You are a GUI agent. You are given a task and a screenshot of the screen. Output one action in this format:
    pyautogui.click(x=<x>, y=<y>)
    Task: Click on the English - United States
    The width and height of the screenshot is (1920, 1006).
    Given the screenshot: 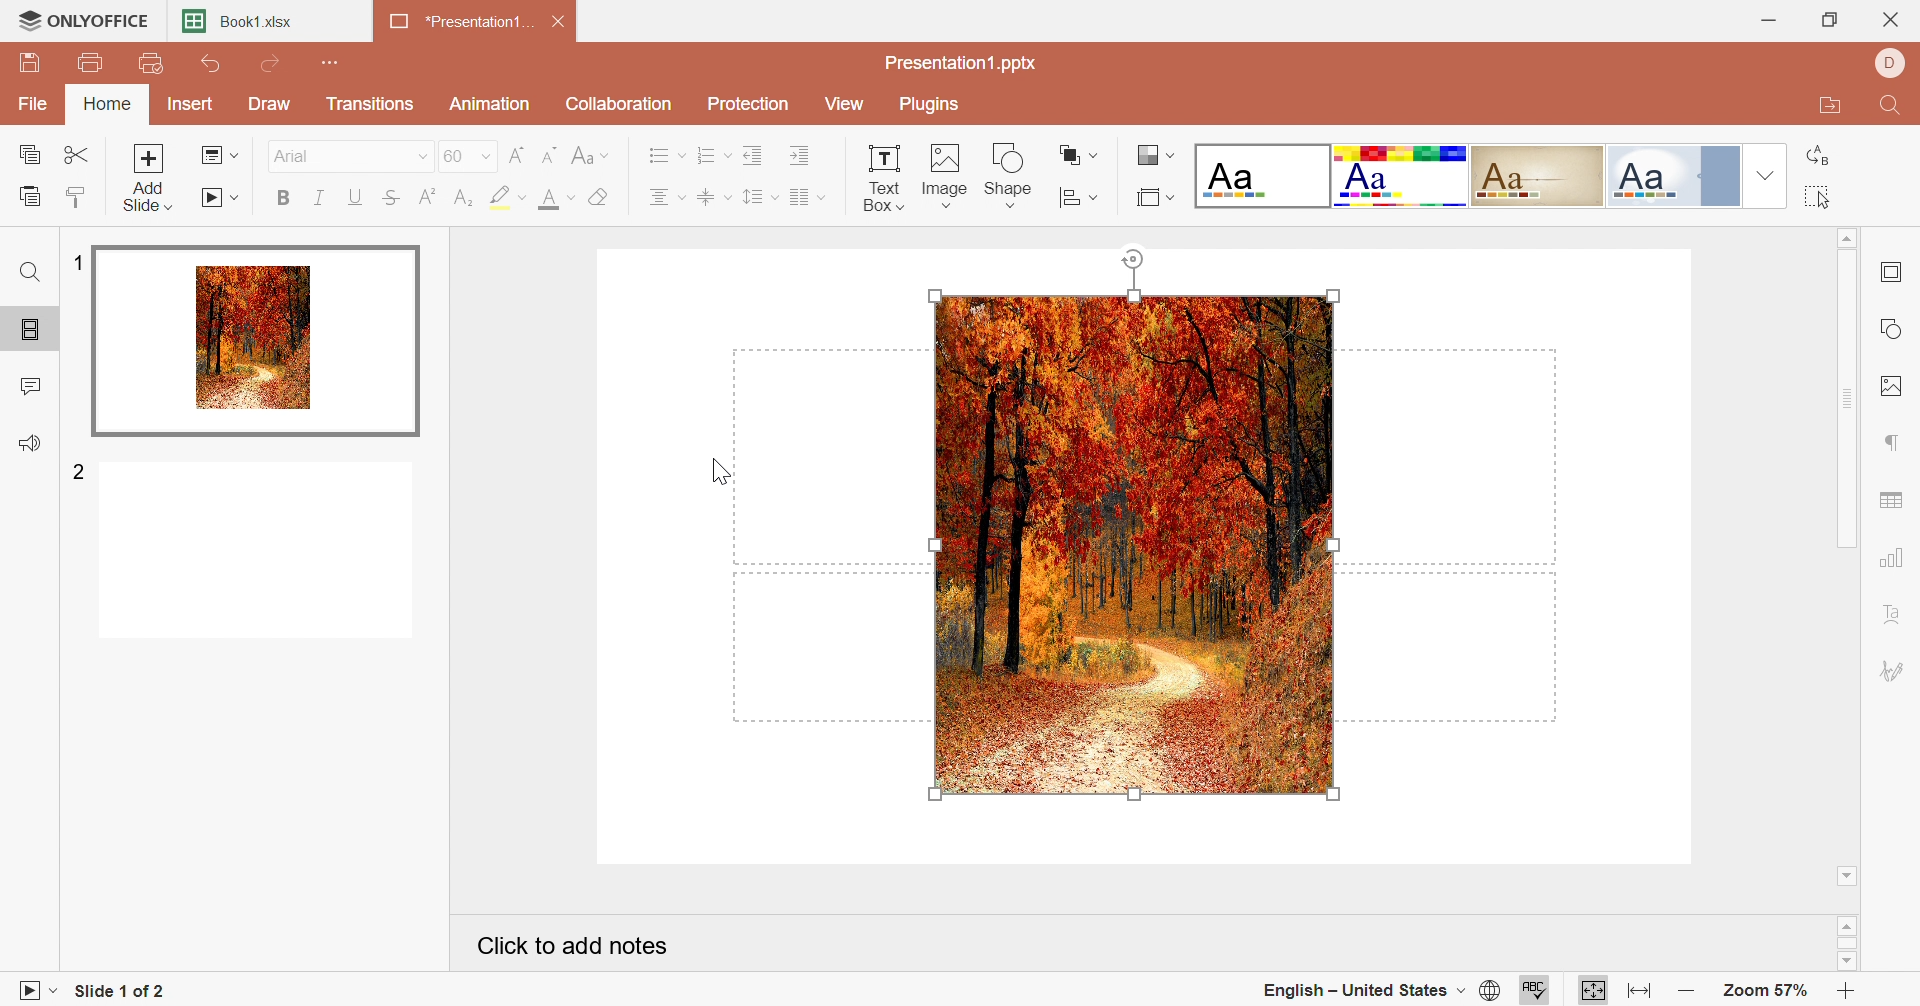 What is the action you would take?
    pyautogui.click(x=1356, y=991)
    